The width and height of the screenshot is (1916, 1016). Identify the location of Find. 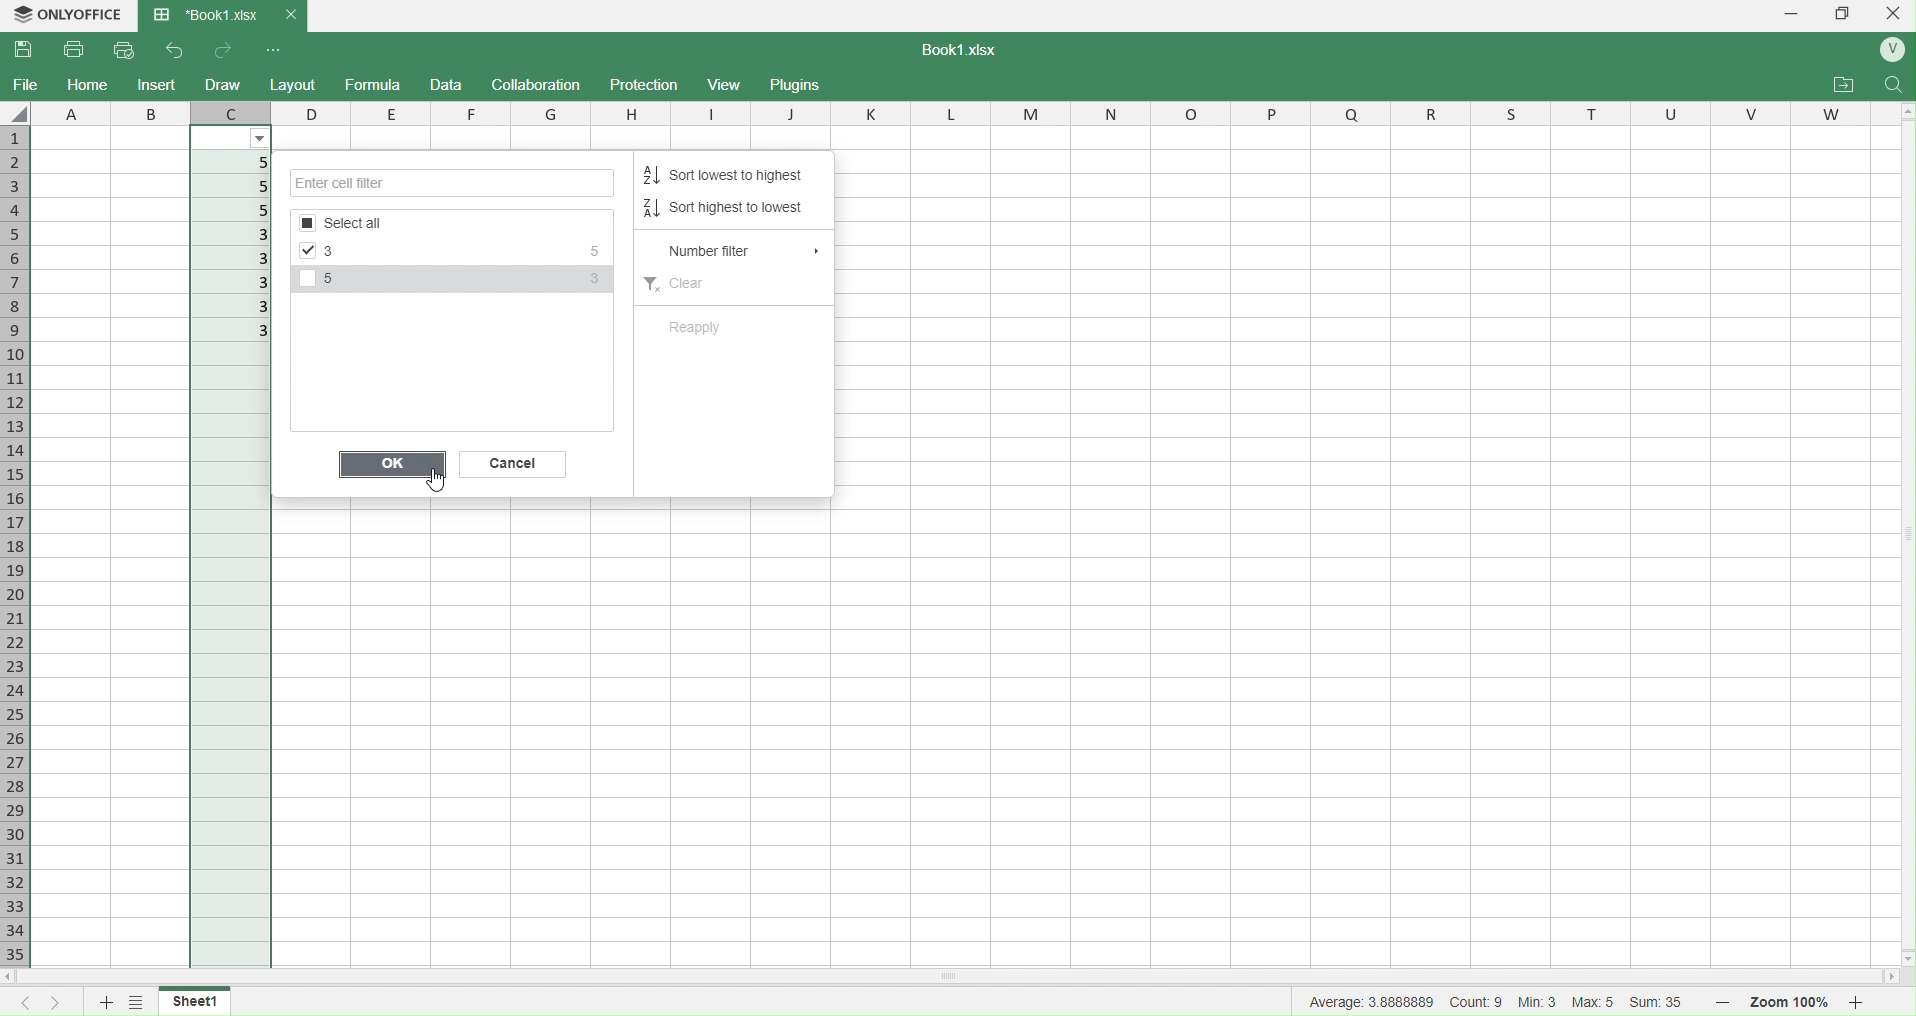
(1891, 86).